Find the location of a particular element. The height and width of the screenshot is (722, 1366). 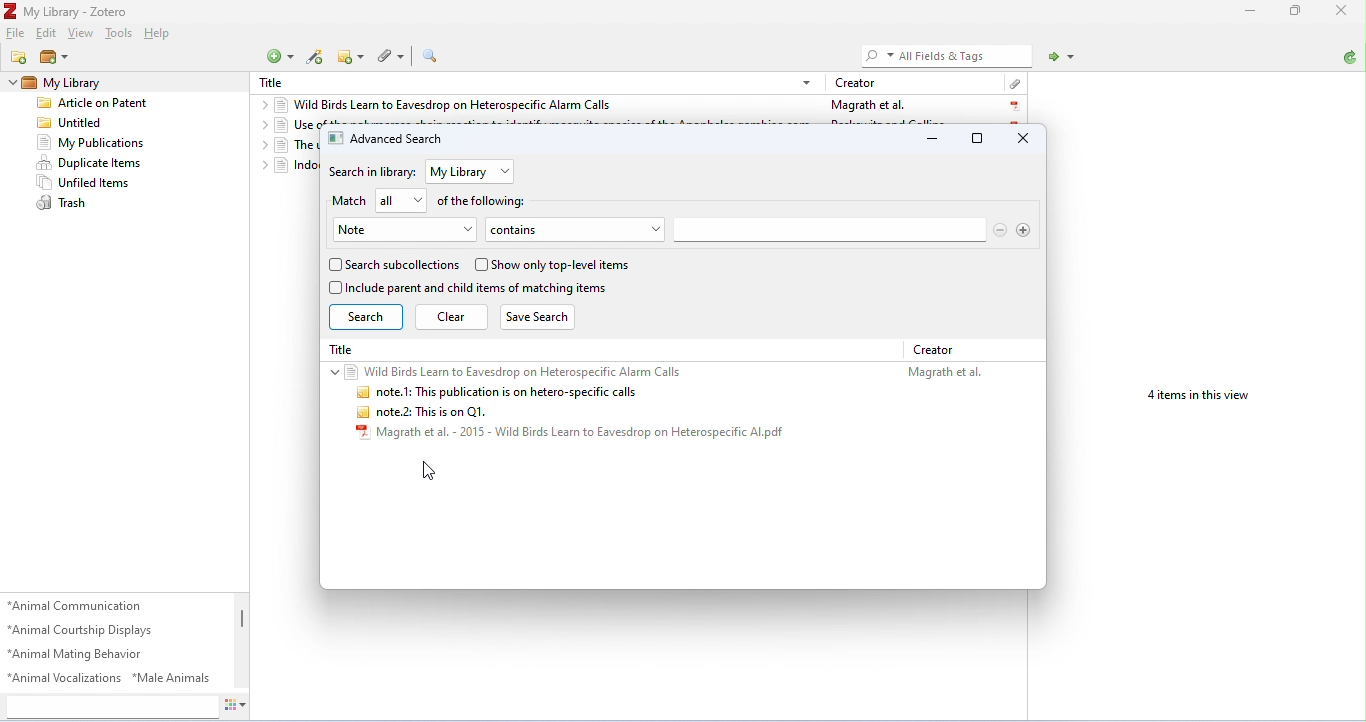

Note is located at coordinates (391, 231).